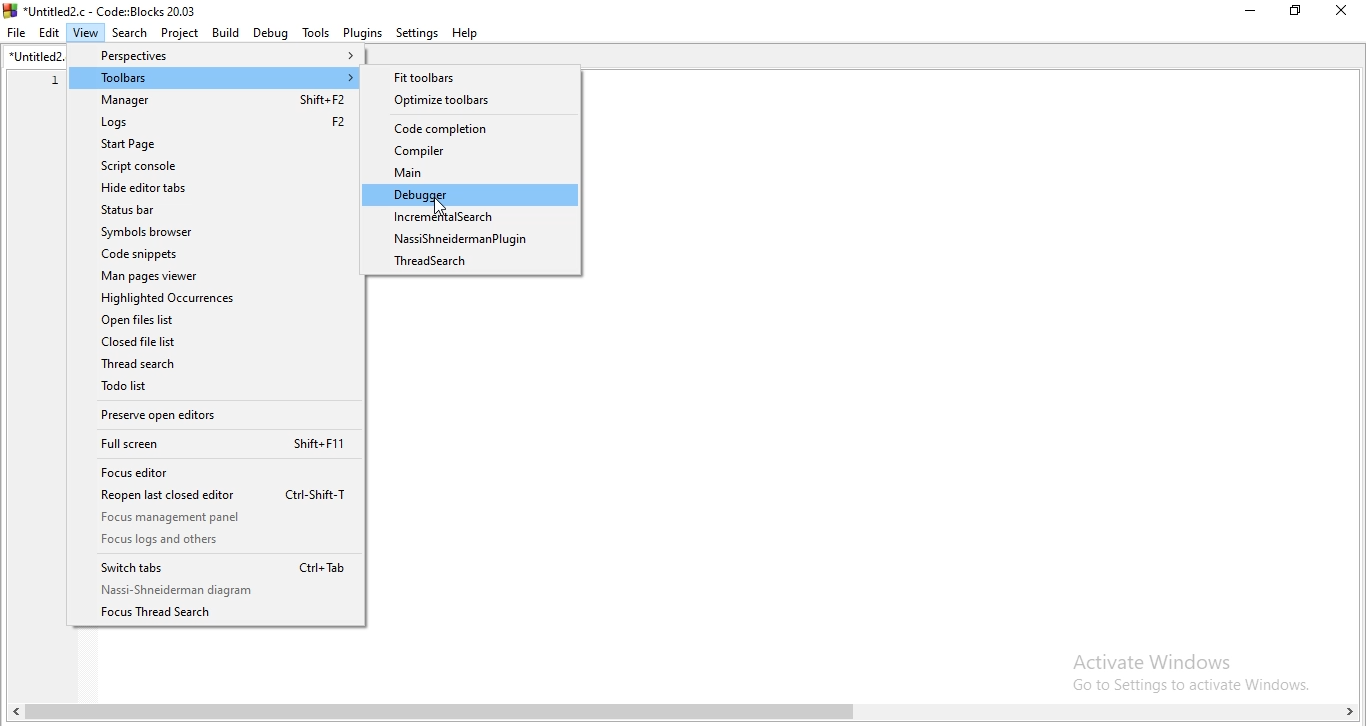 The image size is (1366, 726). I want to click on line number, so click(54, 166).